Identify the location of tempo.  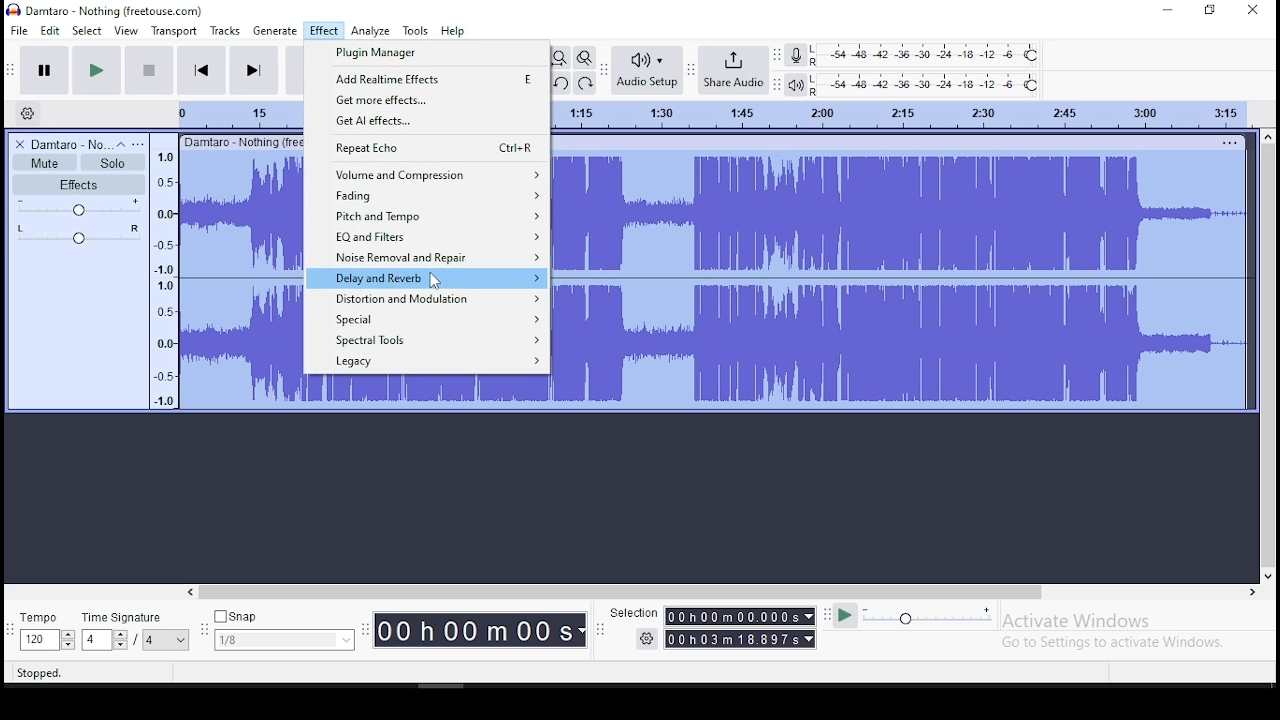
(48, 618).